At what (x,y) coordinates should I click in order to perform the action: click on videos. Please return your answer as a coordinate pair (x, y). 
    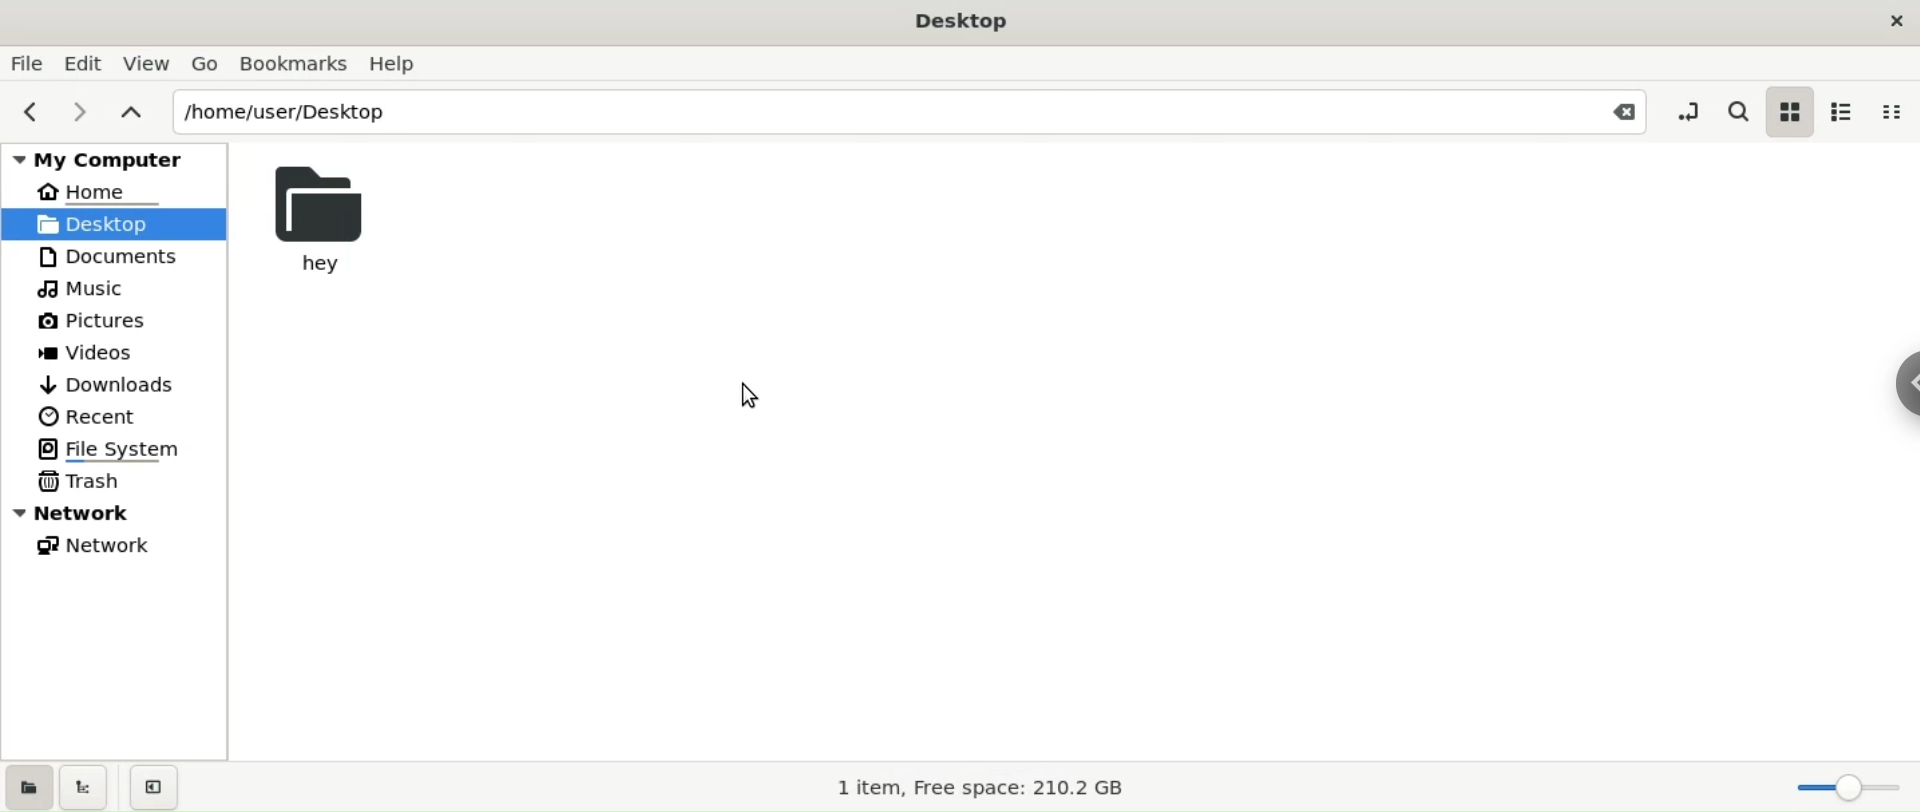
    Looking at the image, I should click on (93, 352).